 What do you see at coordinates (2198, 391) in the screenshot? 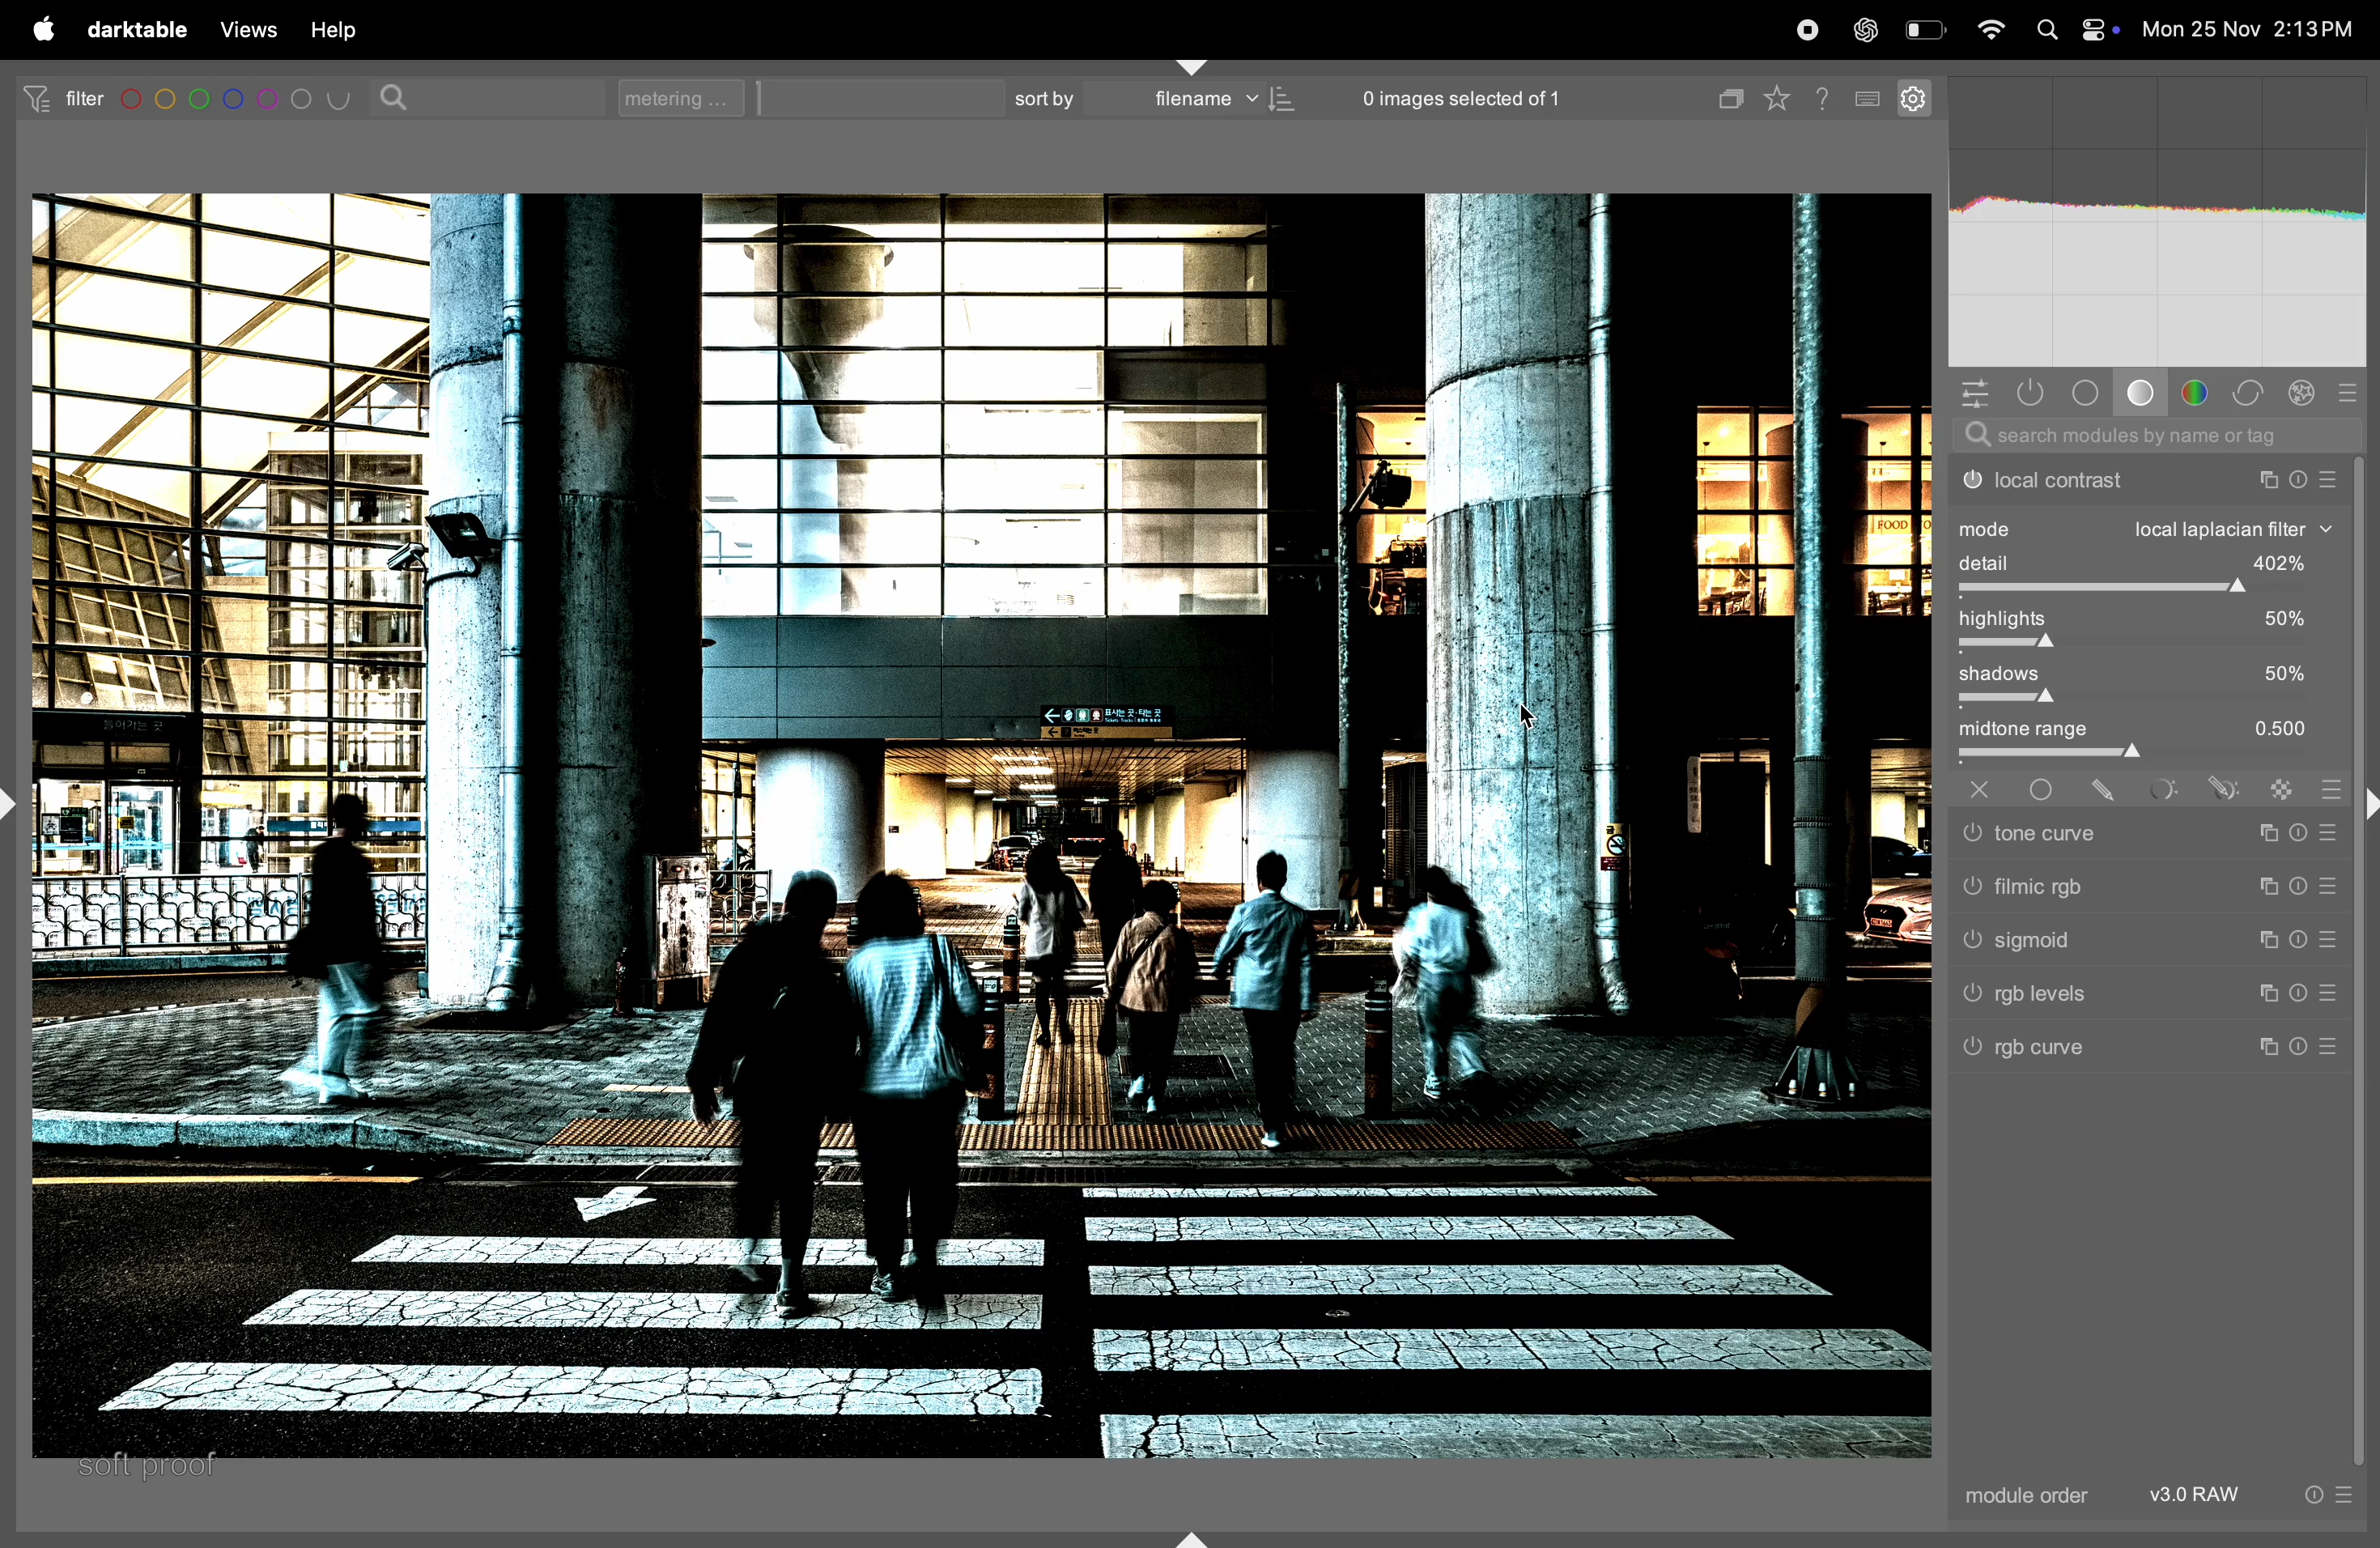
I see `colors` at bounding box center [2198, 391].